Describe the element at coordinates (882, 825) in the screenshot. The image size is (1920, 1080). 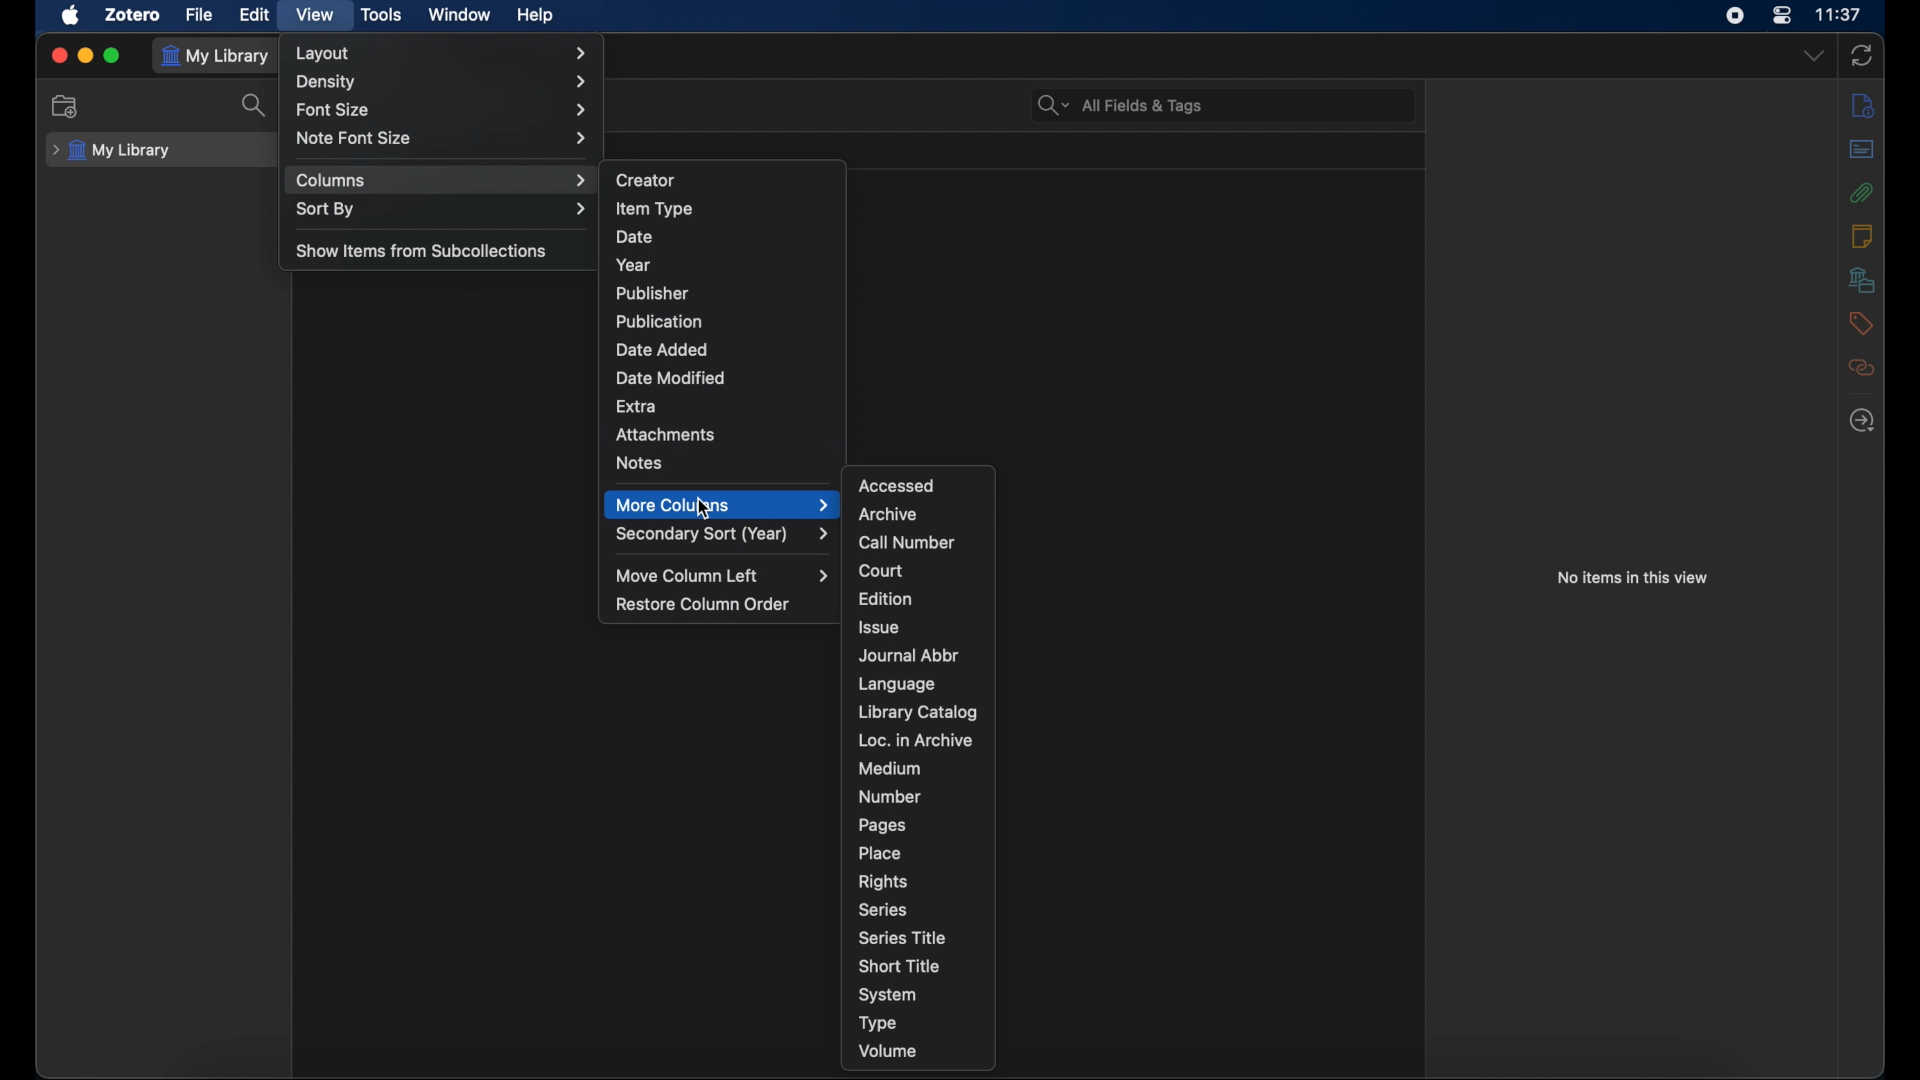
I see `pages` at that location.